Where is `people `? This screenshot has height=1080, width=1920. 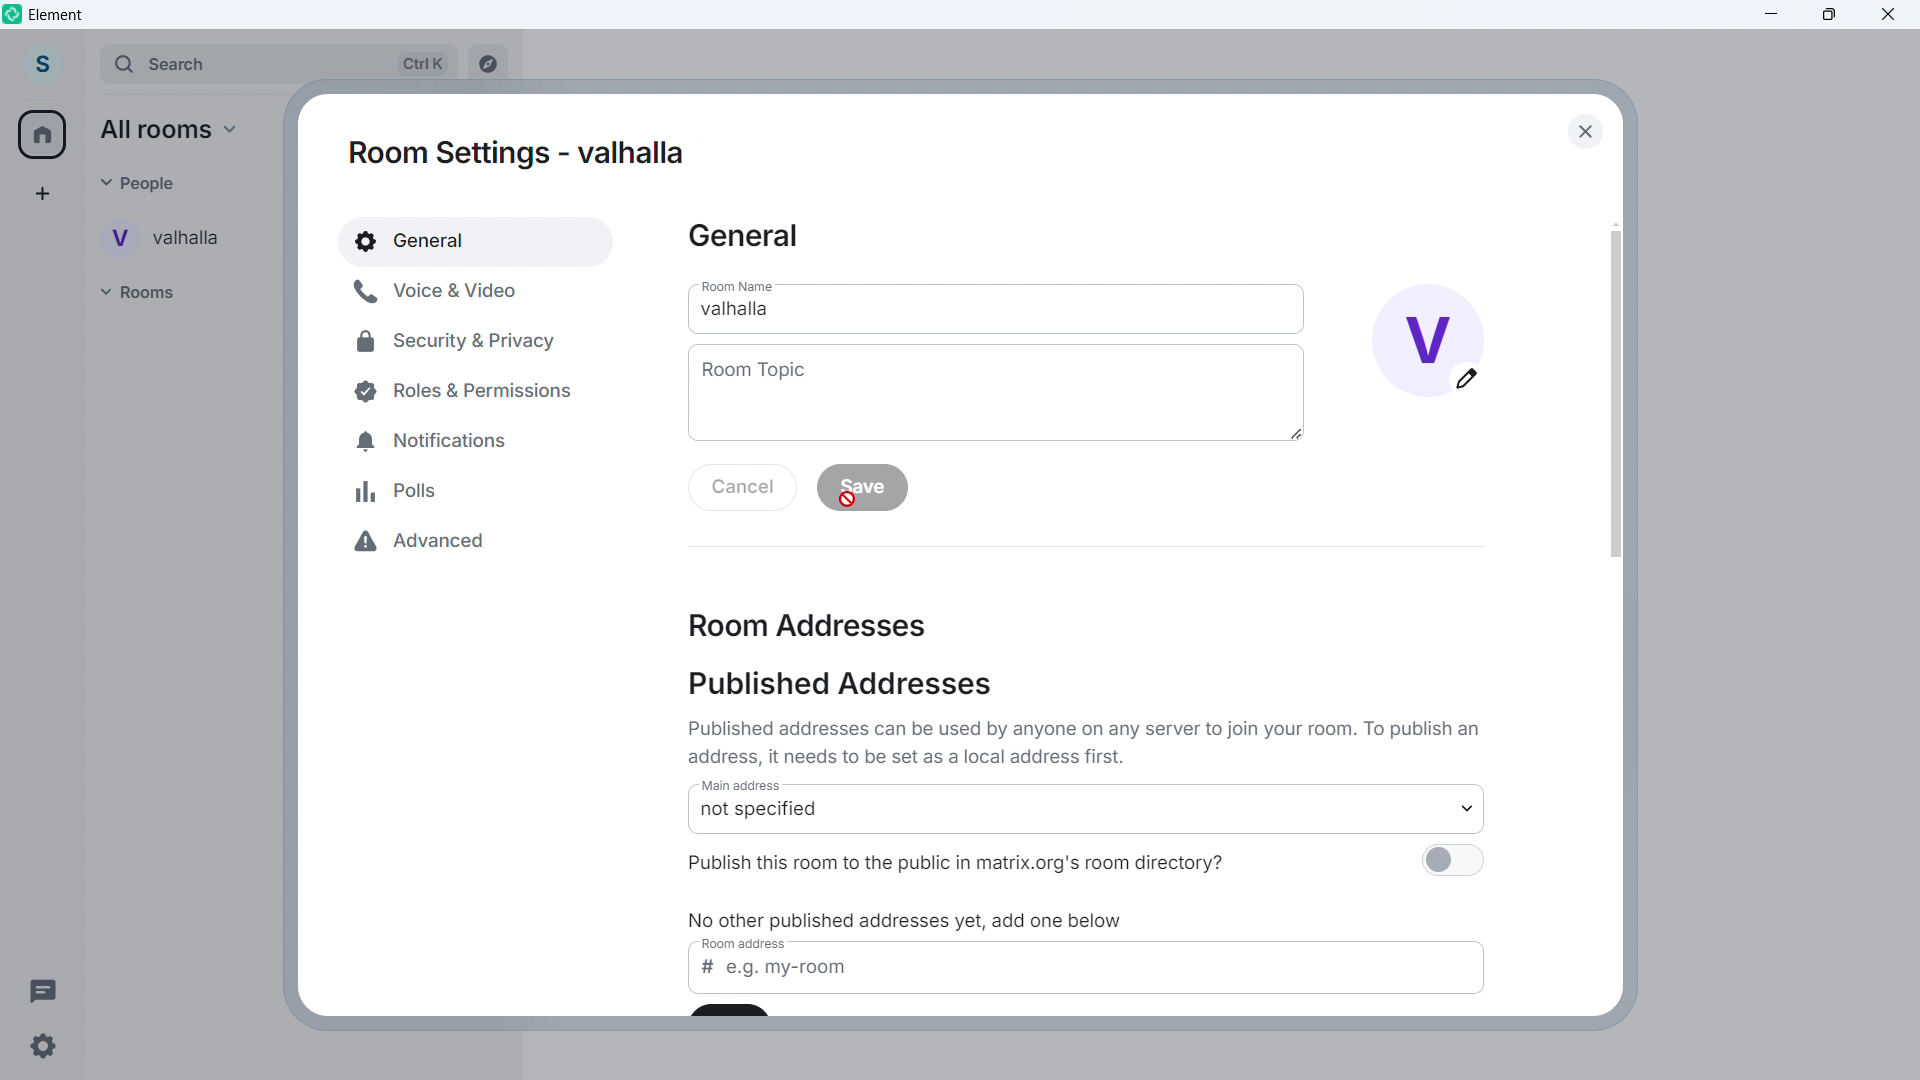 people  is located at coordinates (138, 182).